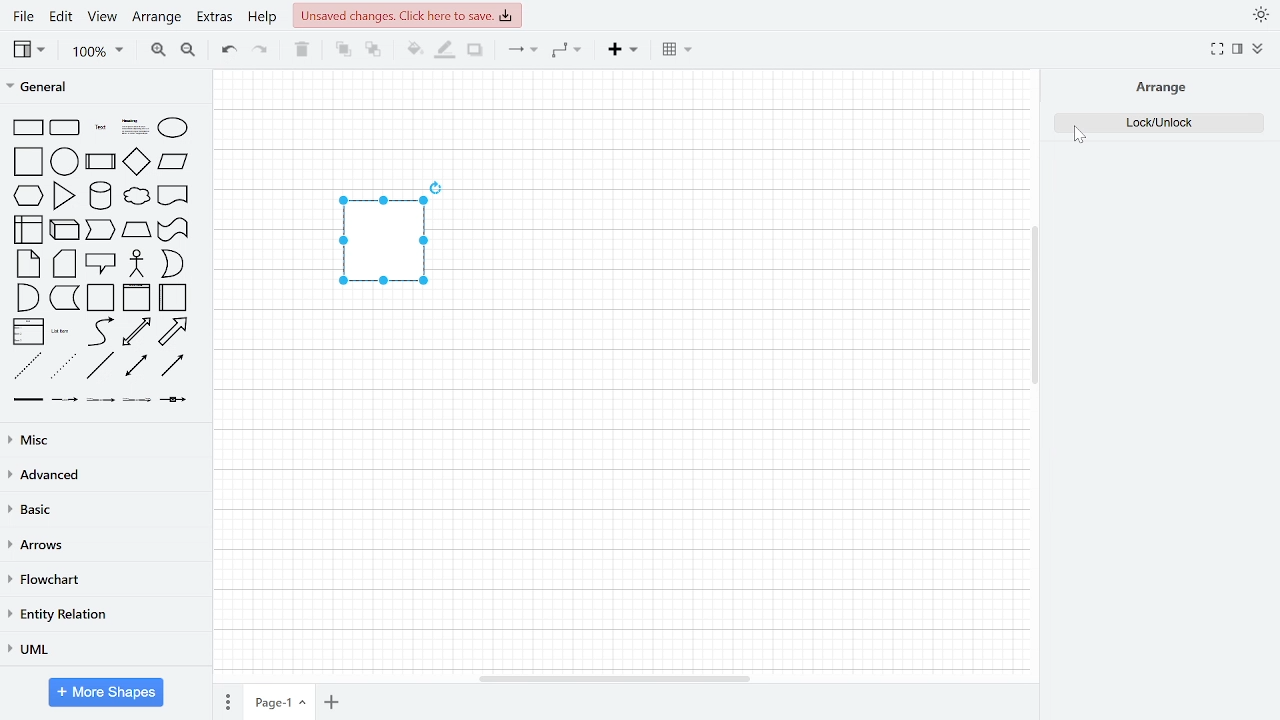  What do you see at coordinates (174, 297) in the screenshot?
I see `horizontal container` at bounding box center [174, 297].